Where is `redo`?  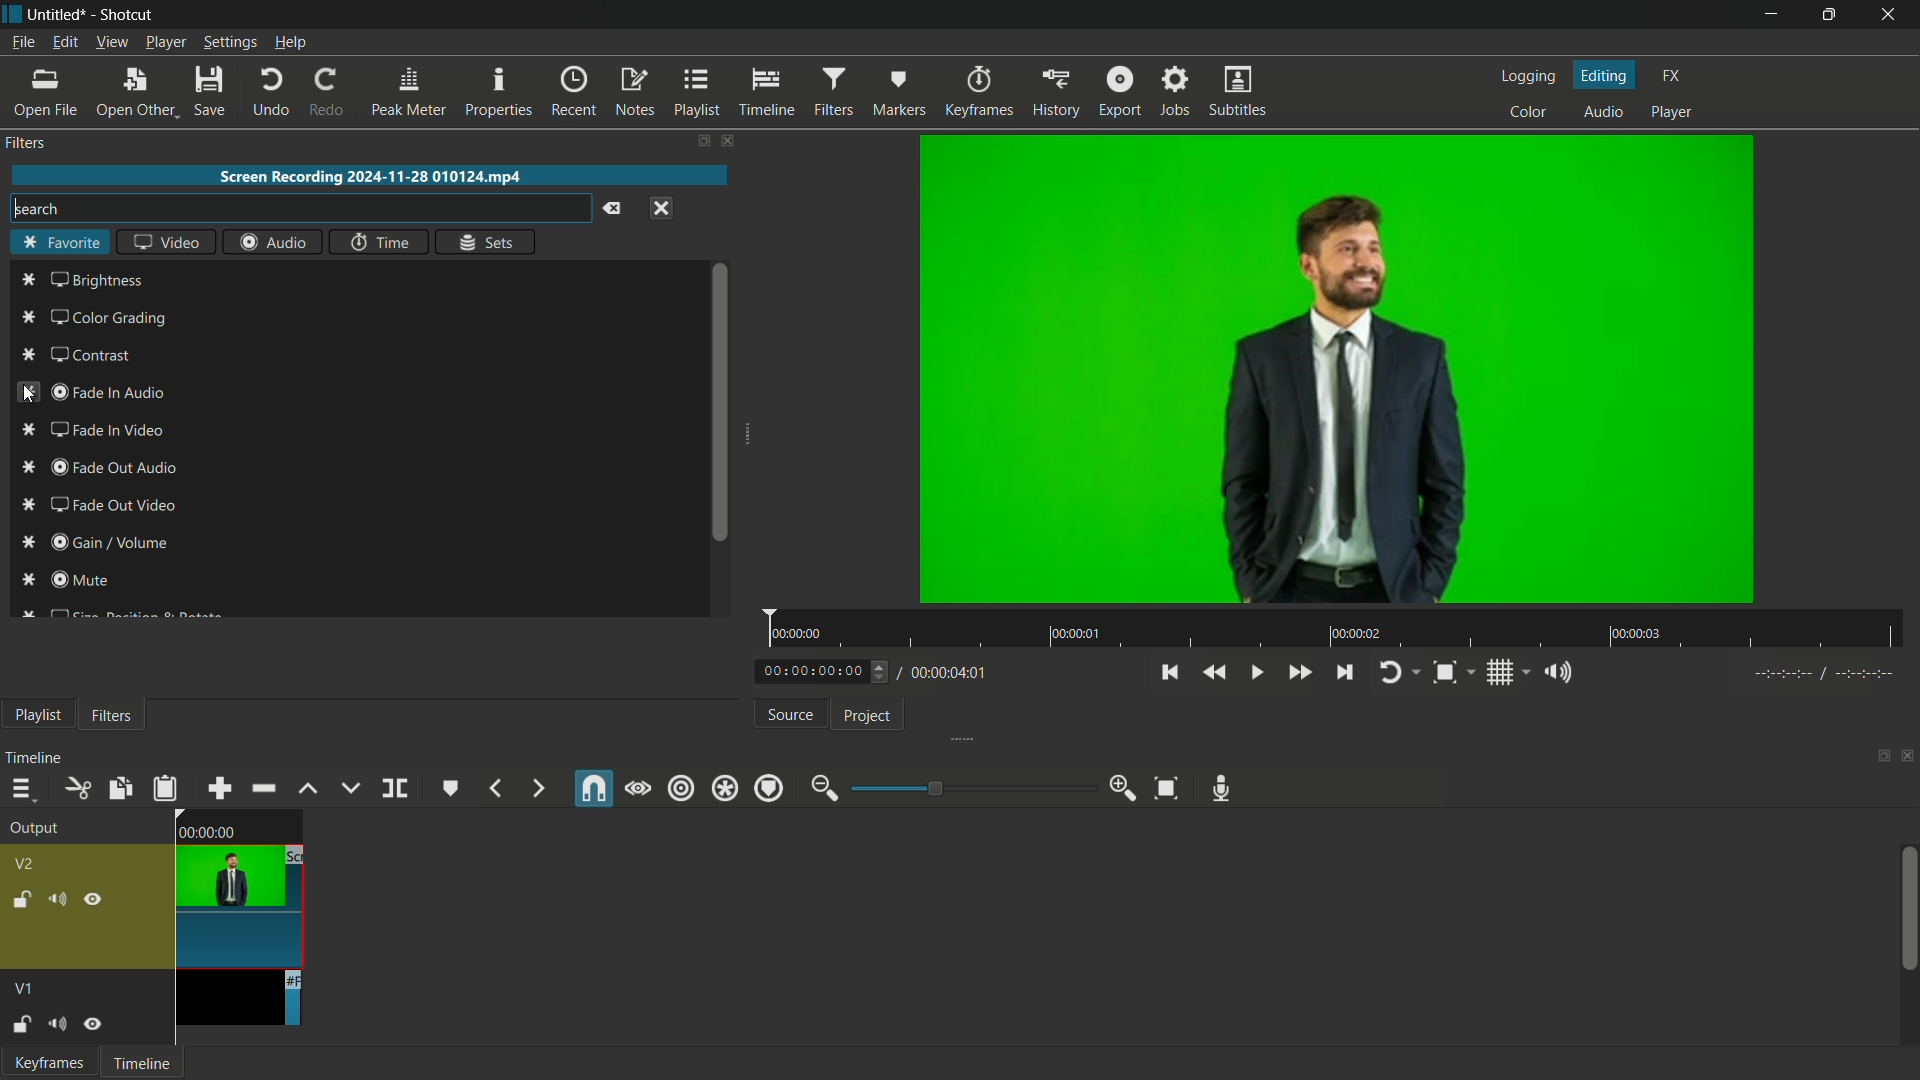 redo is located at coordinates (323, 92).